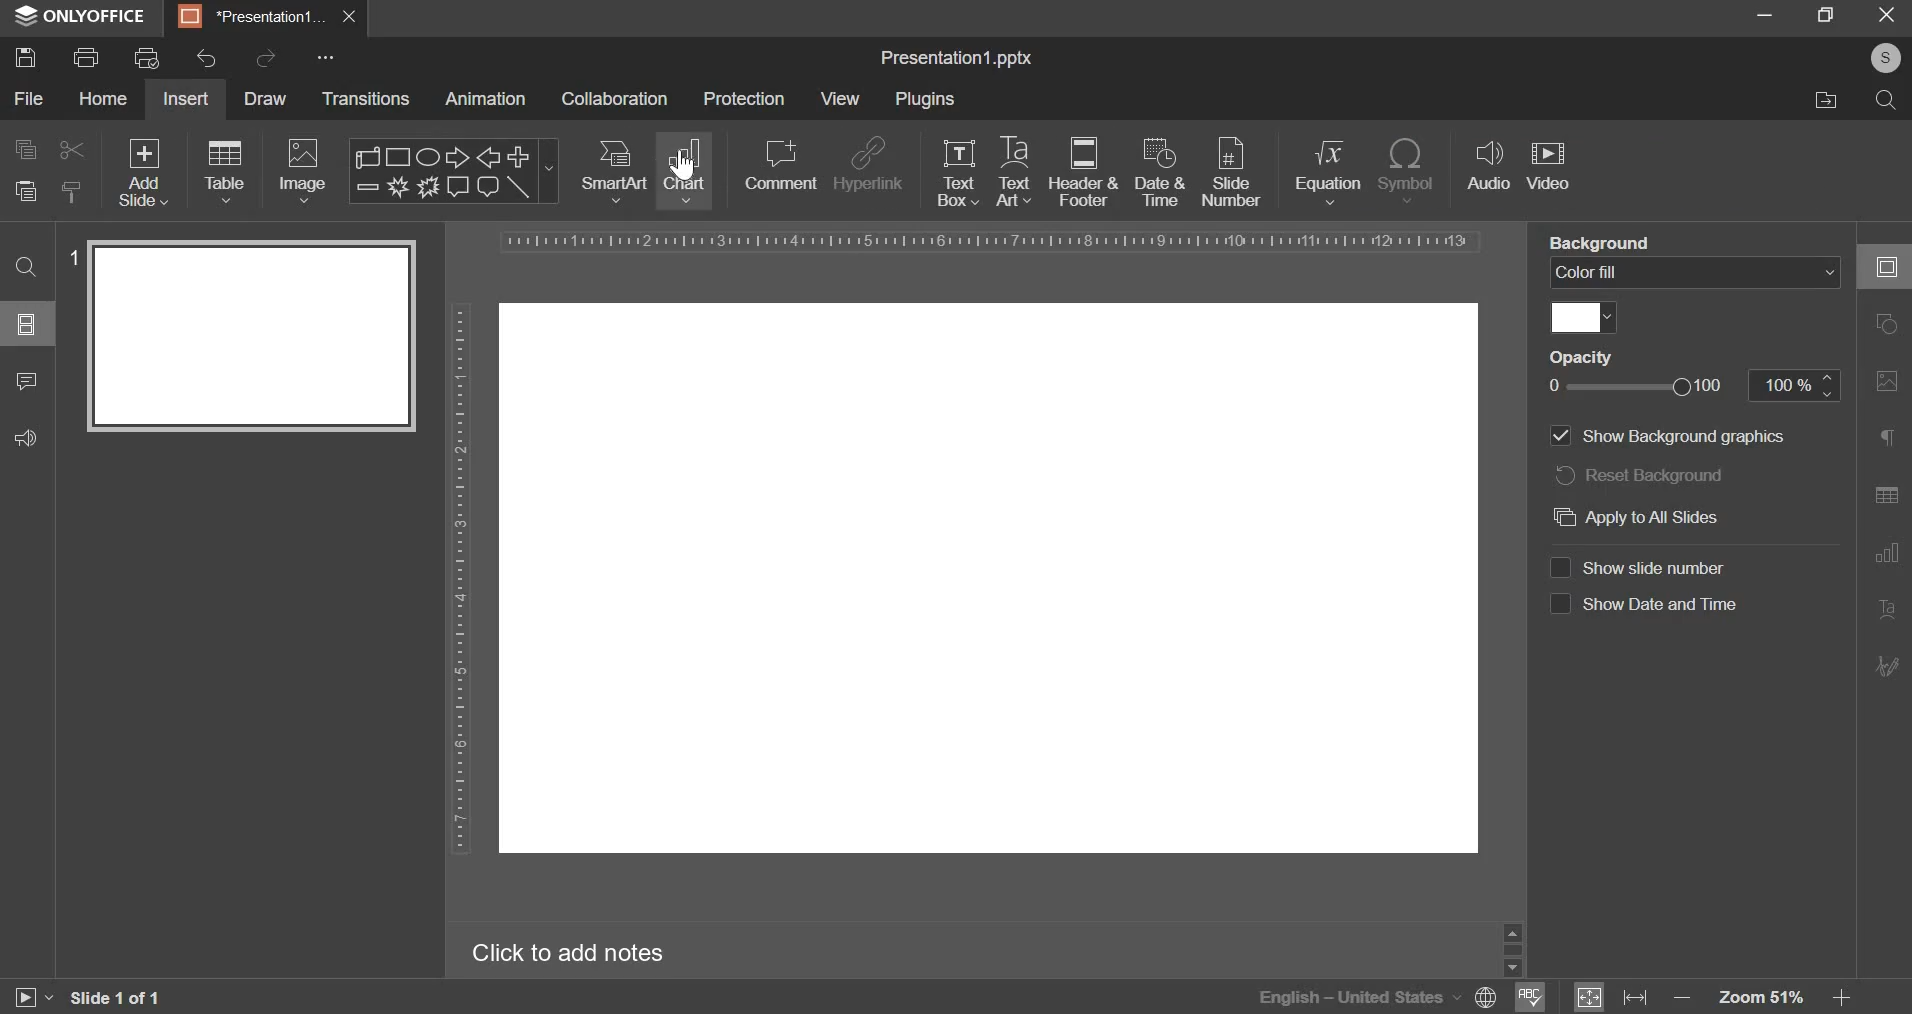  Describe the element at coordinates (25, 380) in the screenshot. I see `comments` at that location.